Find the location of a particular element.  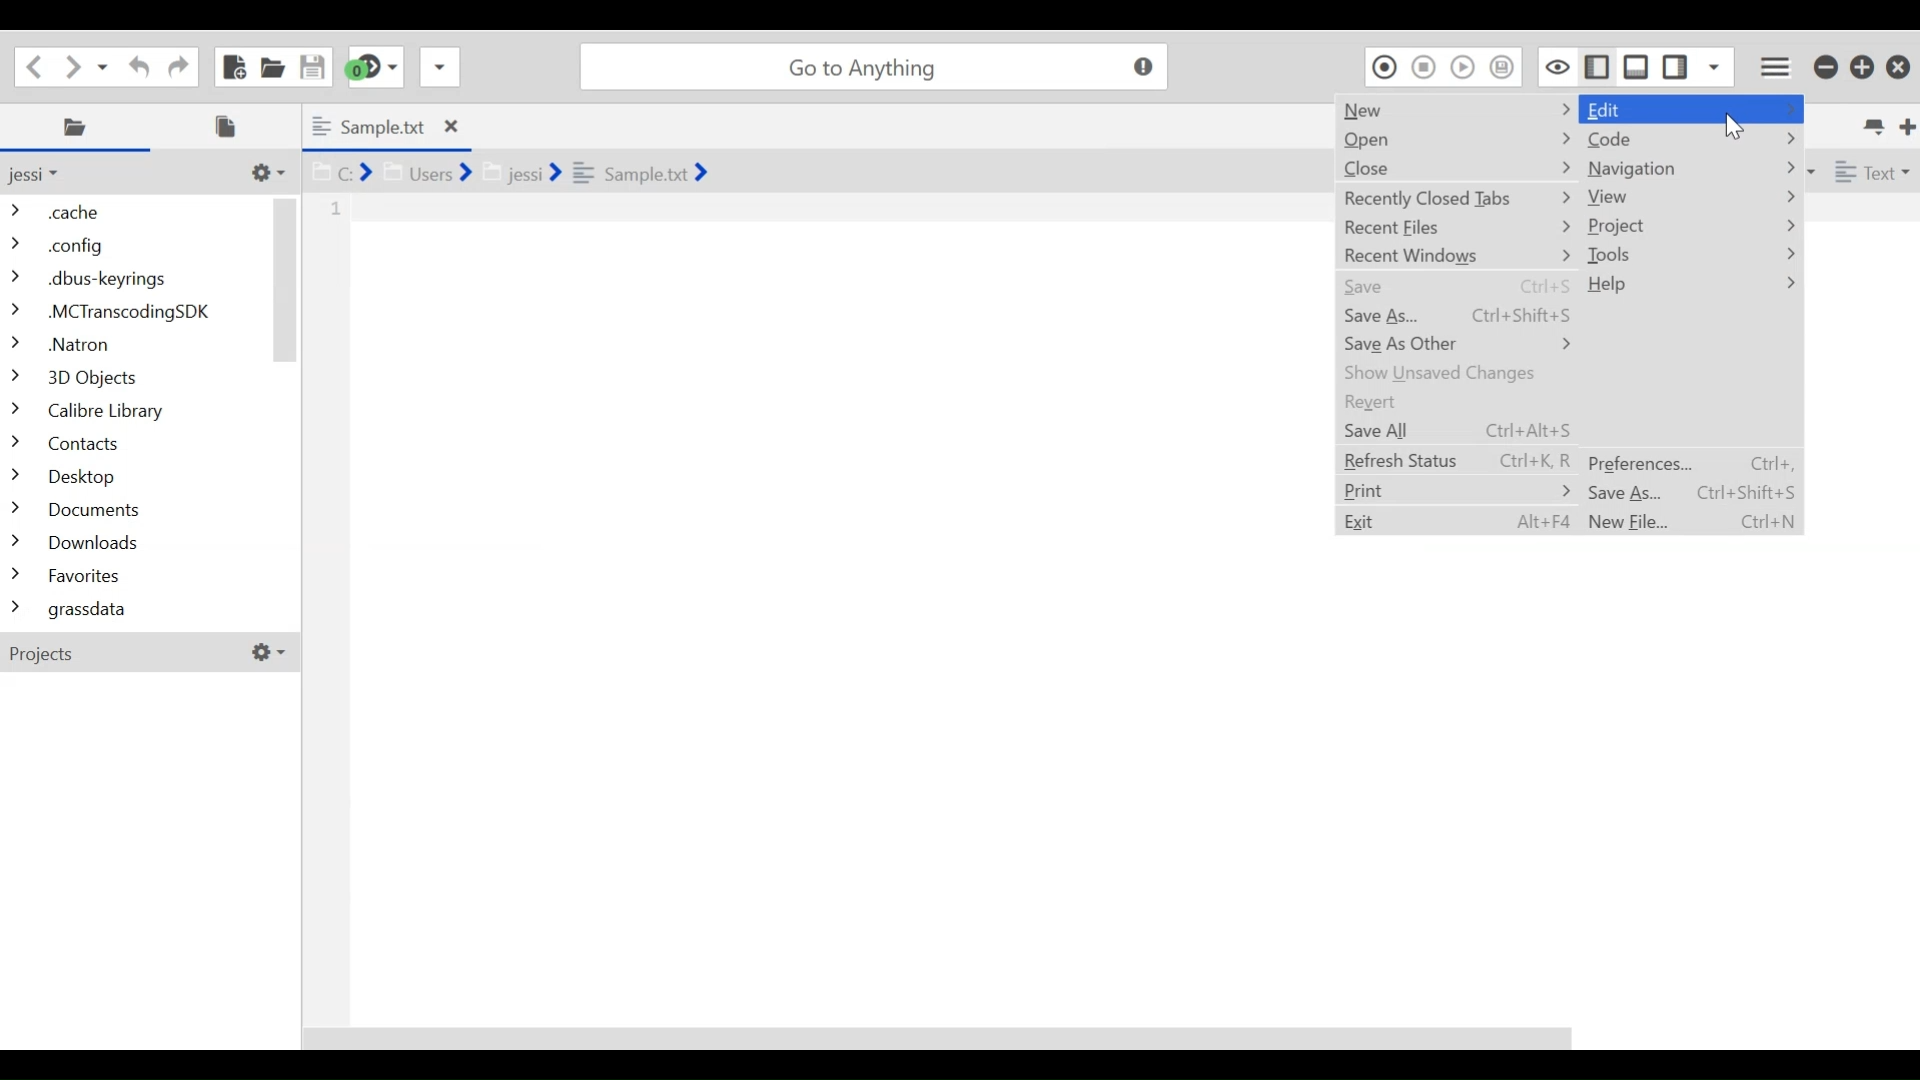

Share current file is located at coordinates (439, 66).